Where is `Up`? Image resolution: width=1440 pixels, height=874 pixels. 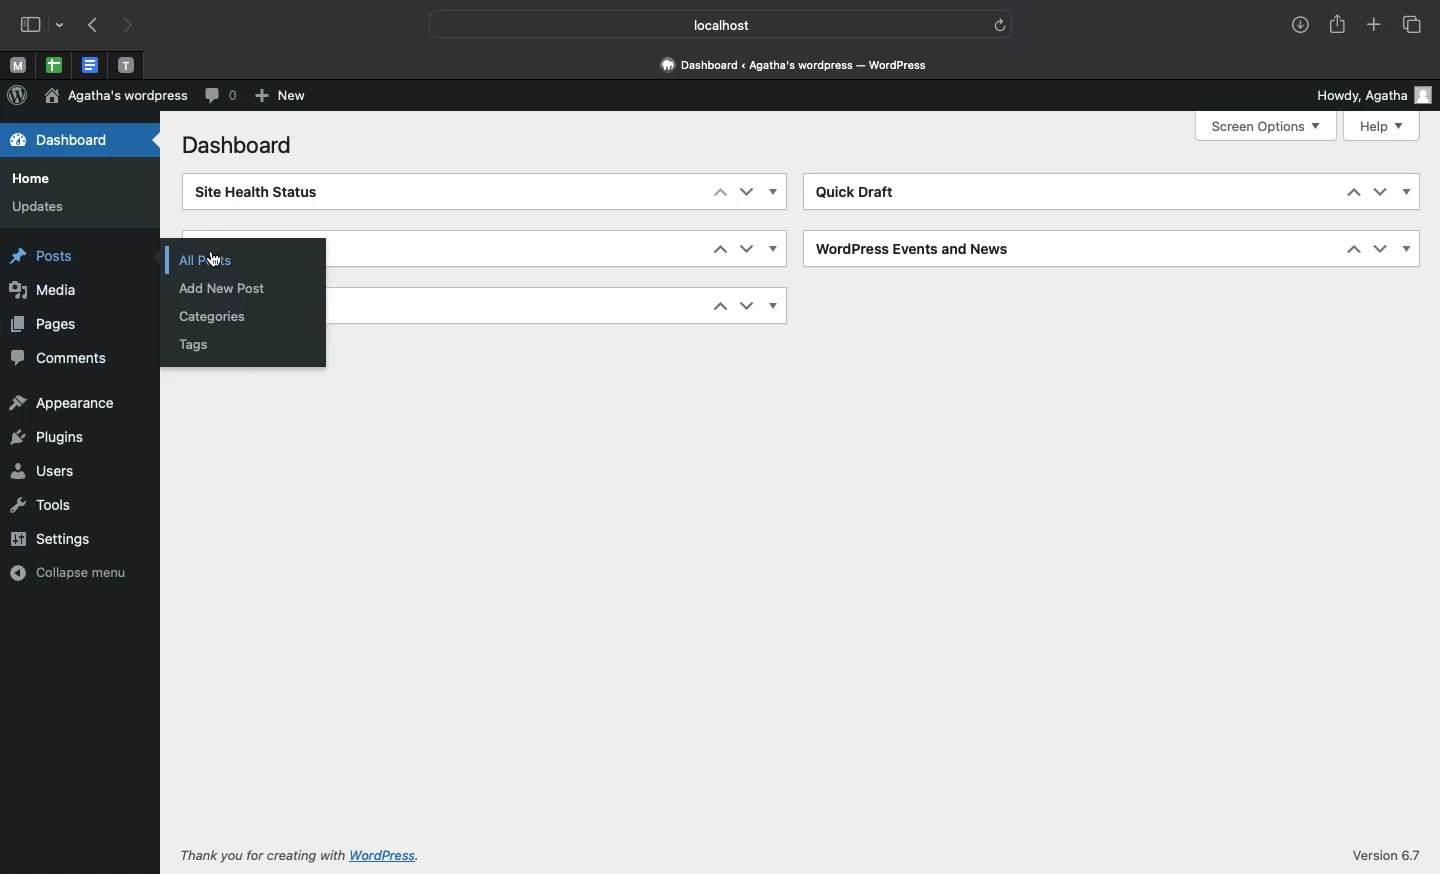 Up is located at coordinates (721, 307).